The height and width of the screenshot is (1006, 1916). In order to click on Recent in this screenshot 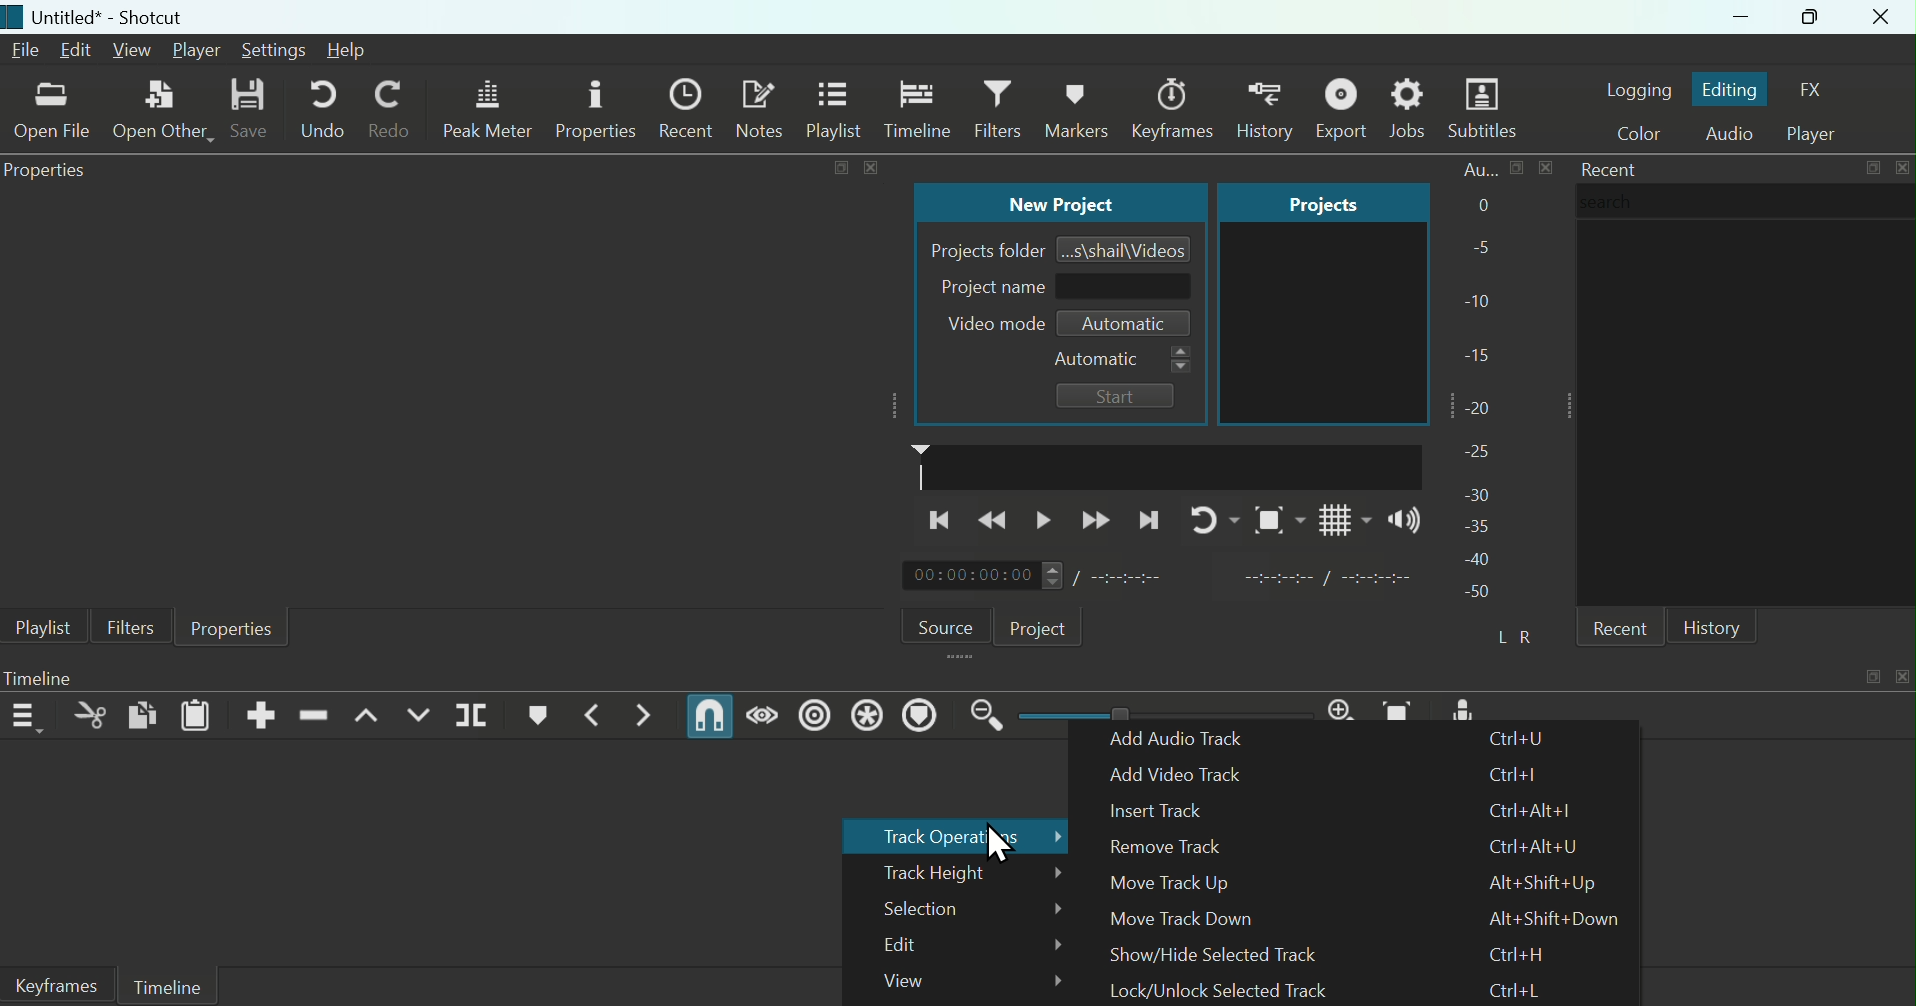, I will do `click(690, 108)`.